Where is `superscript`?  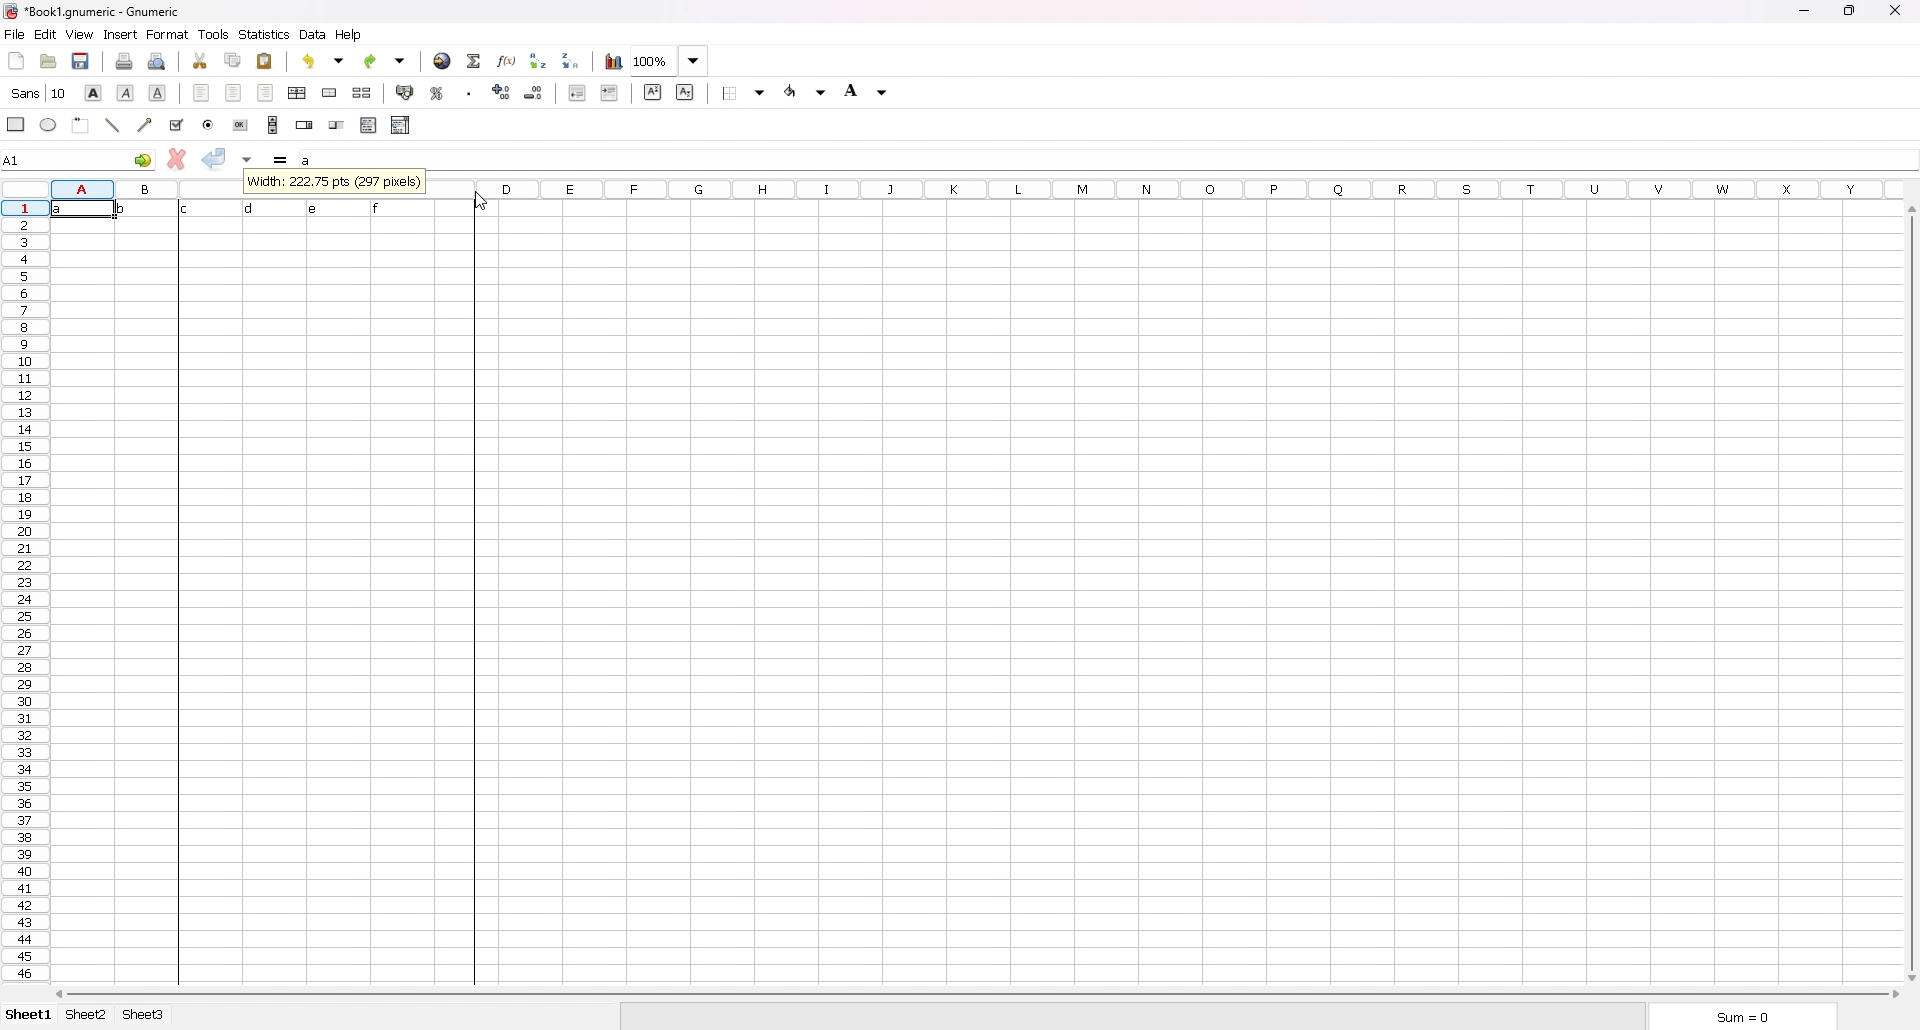 superscript is located at coordinates (652, 92).